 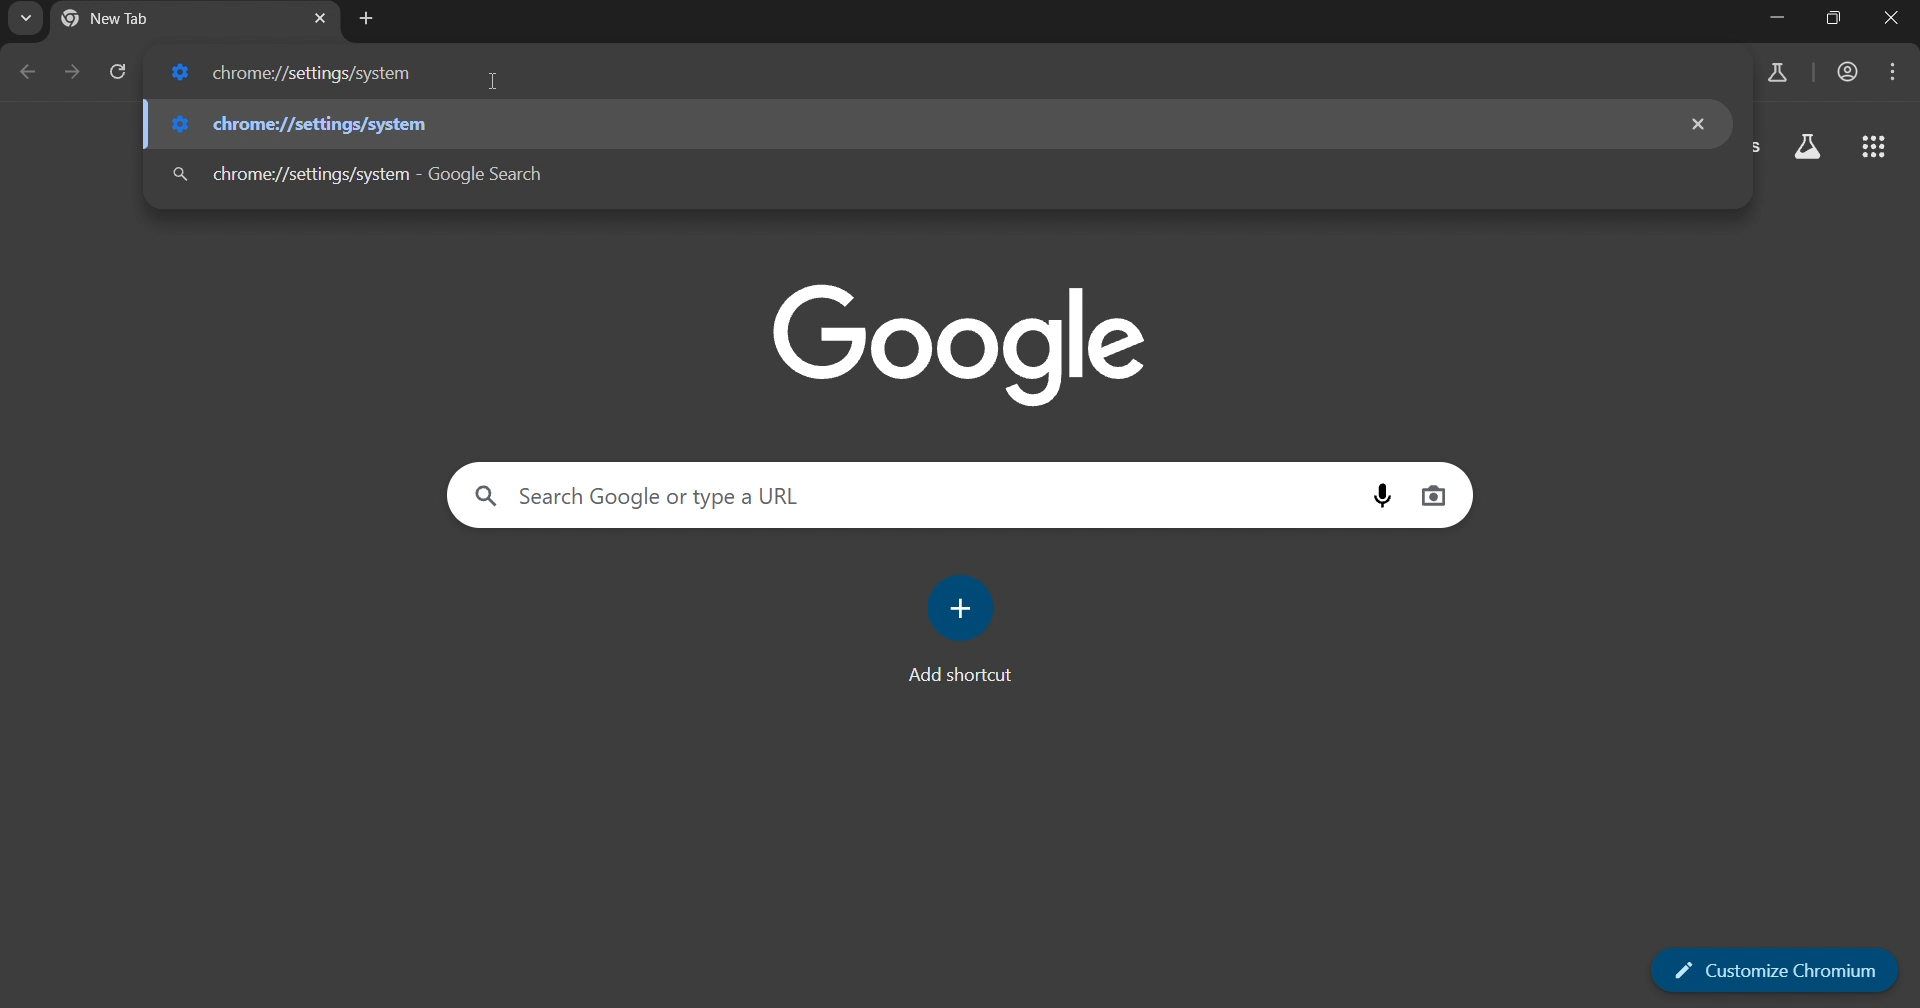 What do you see at coordinates (31, 73) in the screenshot?
I see `go back one page` at bounding box center [31, 73].